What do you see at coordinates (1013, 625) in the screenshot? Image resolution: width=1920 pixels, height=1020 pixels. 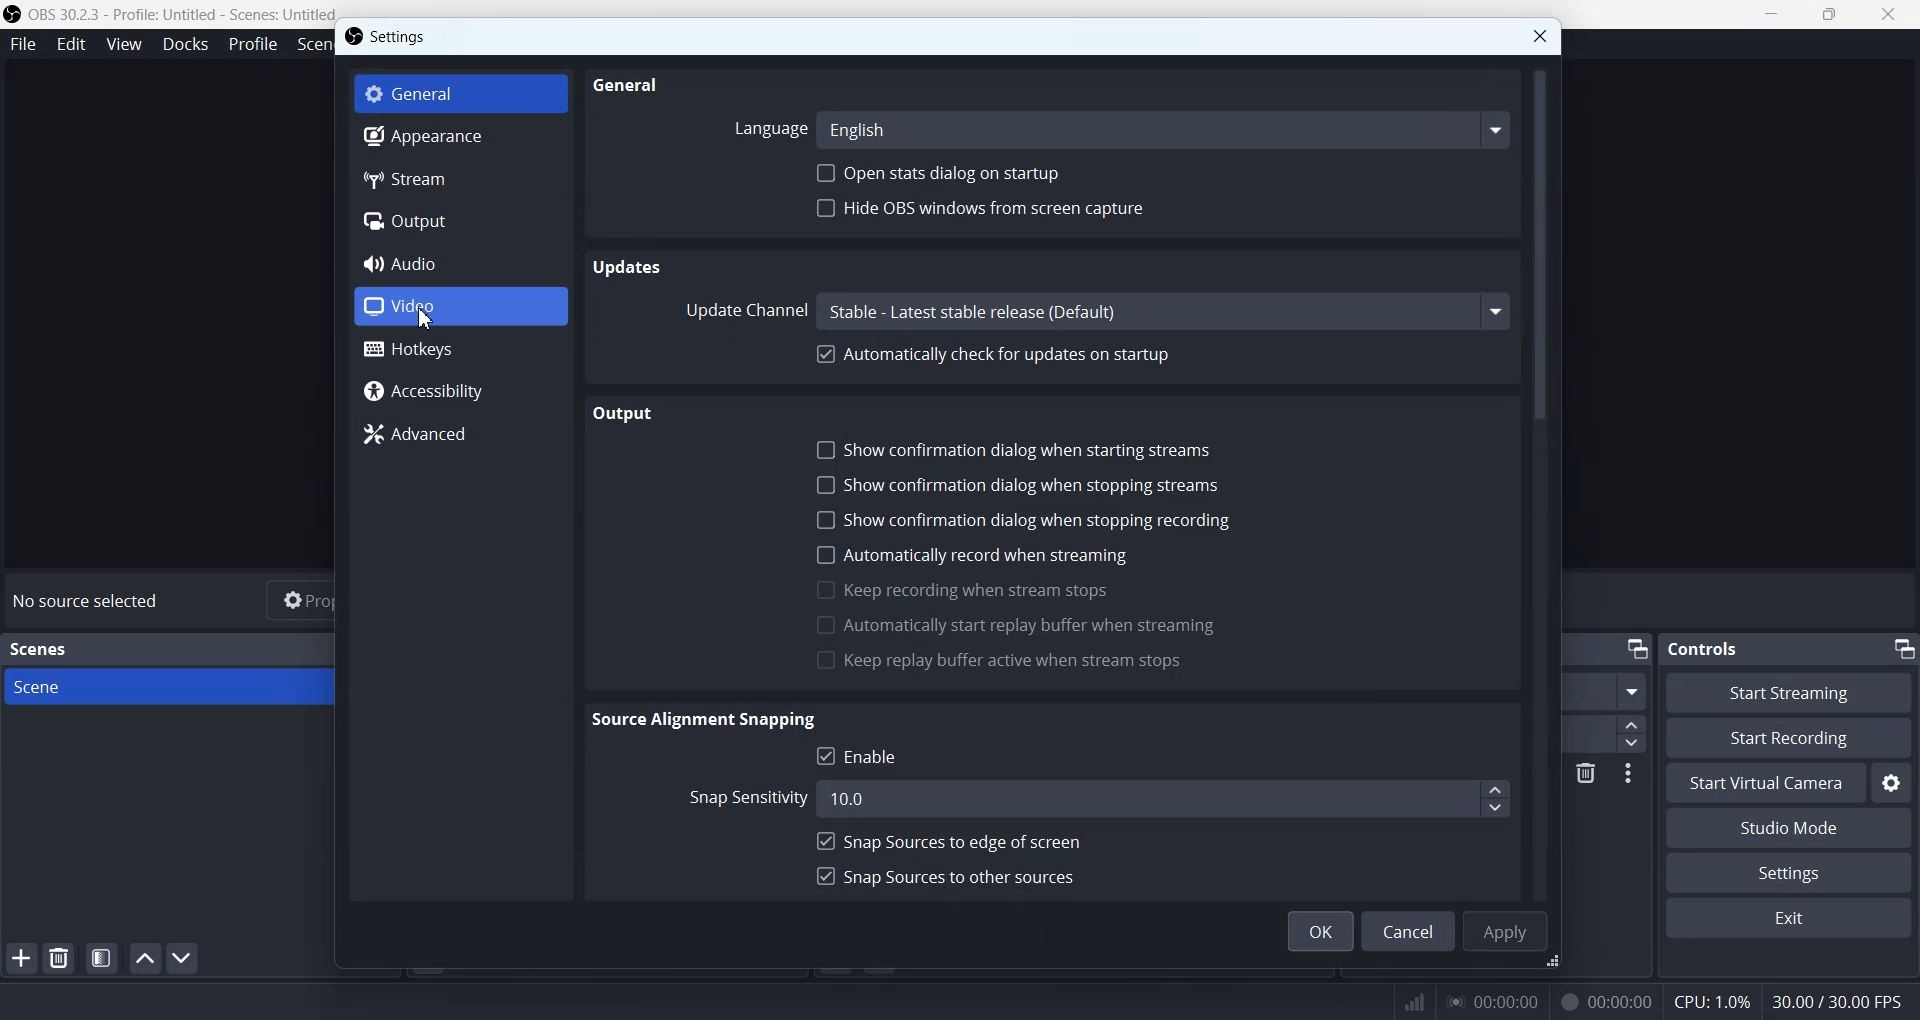 I see `Automatically start replay buffer when streaming` at bounding box center [1013, 625].